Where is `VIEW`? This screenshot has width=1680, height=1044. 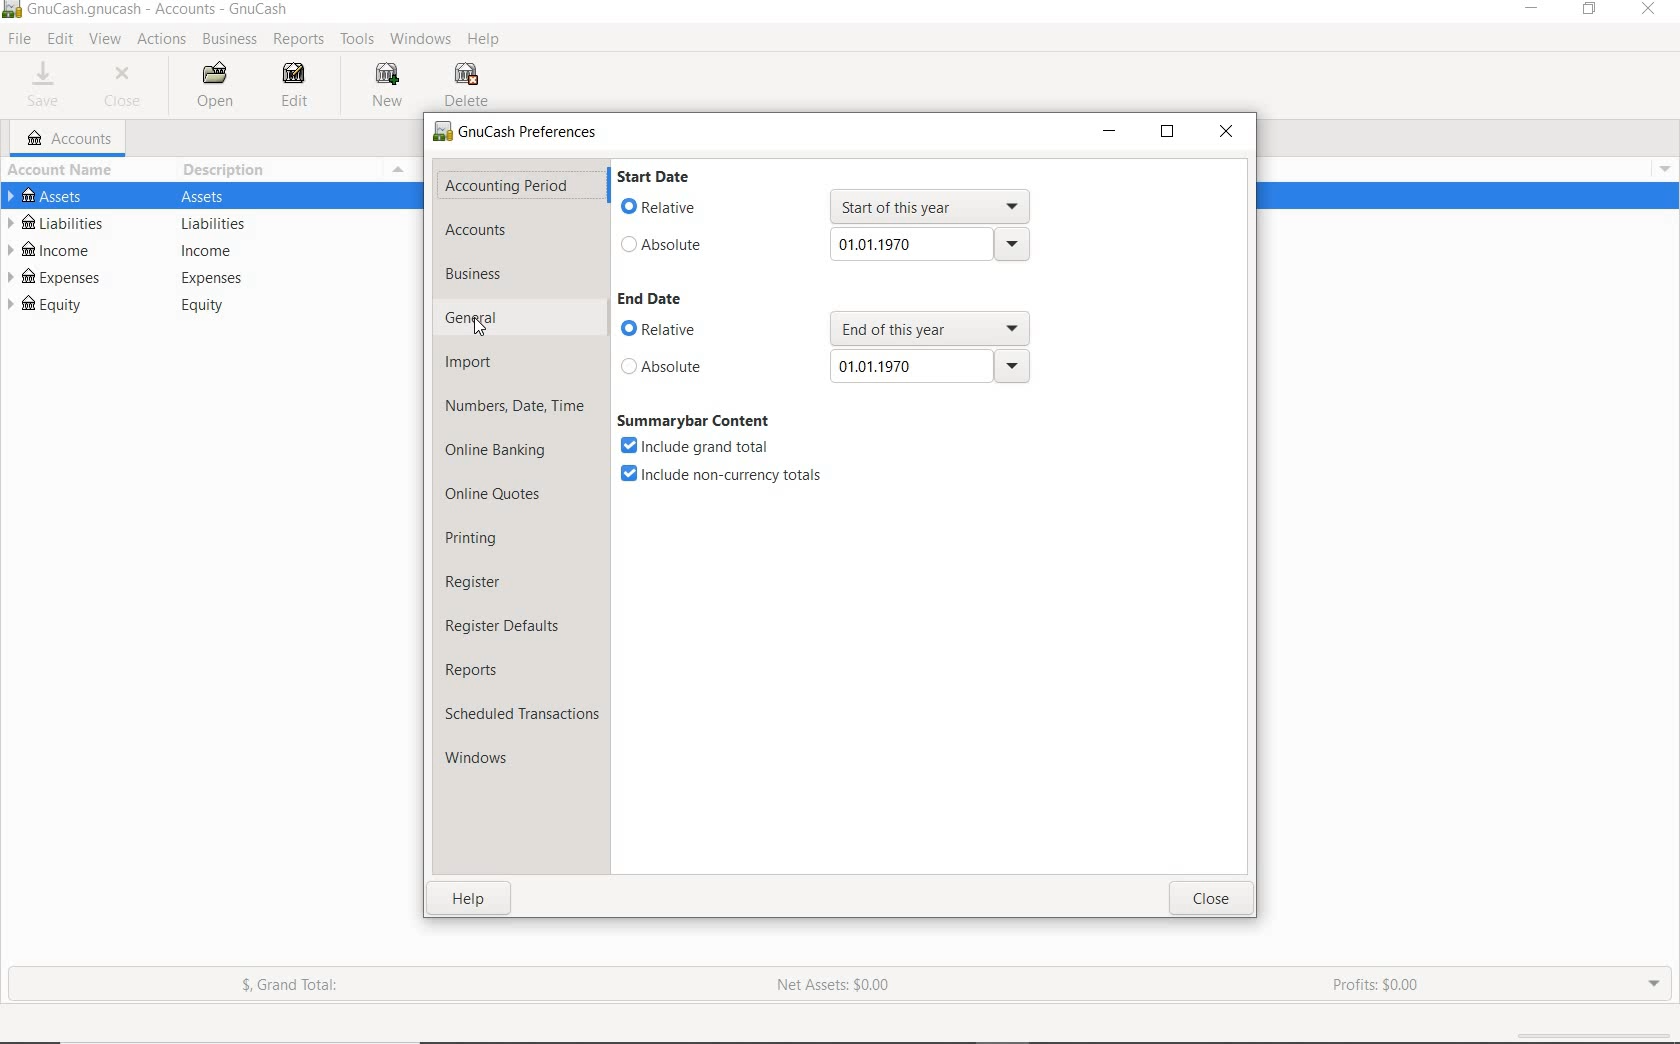
VIEW is located at coordinates (106, 40).